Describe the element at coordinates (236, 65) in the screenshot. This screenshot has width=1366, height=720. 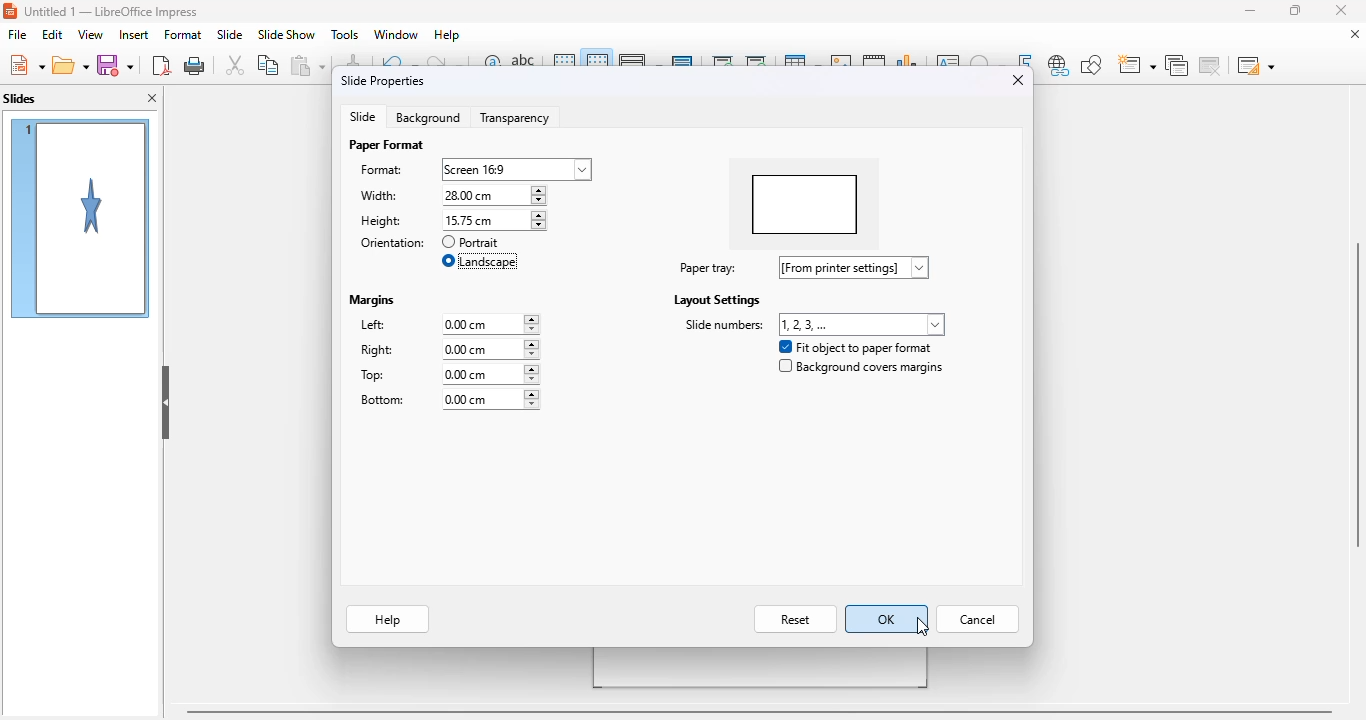
I see `cut` at that location.